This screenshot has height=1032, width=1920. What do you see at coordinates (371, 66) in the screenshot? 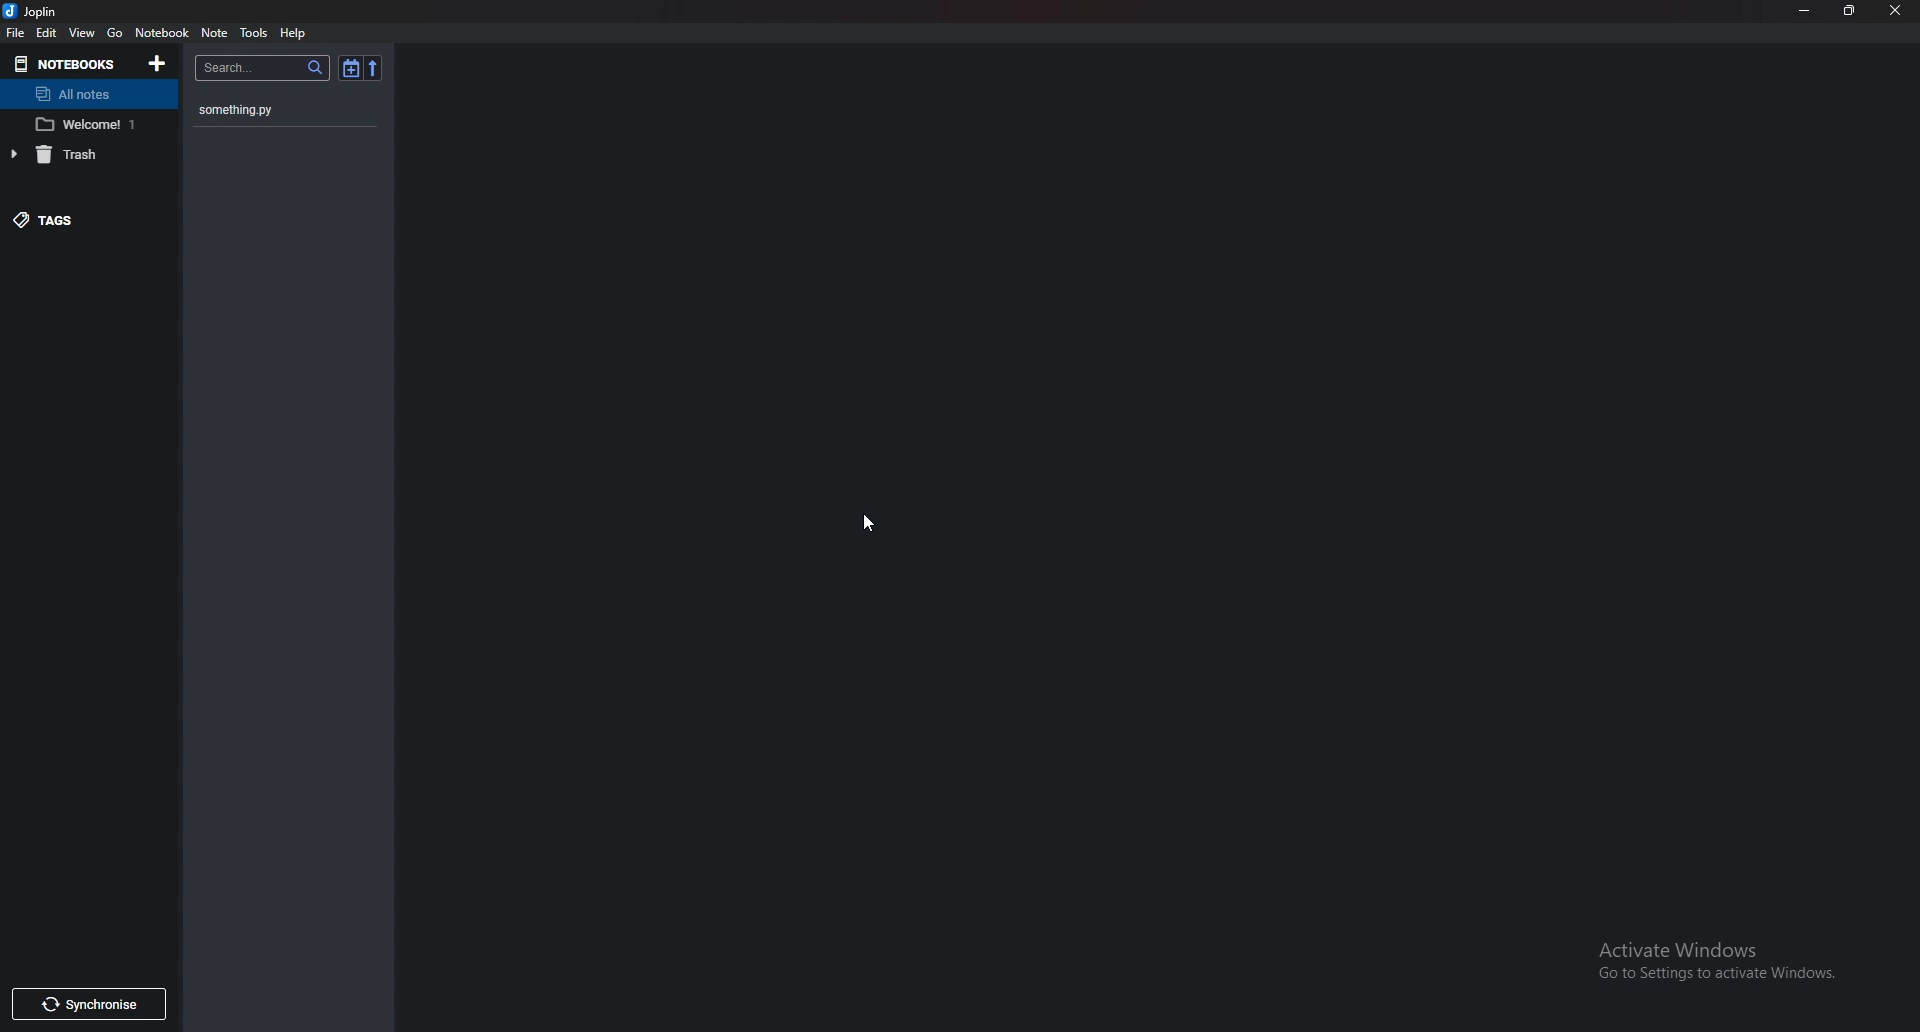
I see `Reverse sort order` at bounding box center [371, 66].